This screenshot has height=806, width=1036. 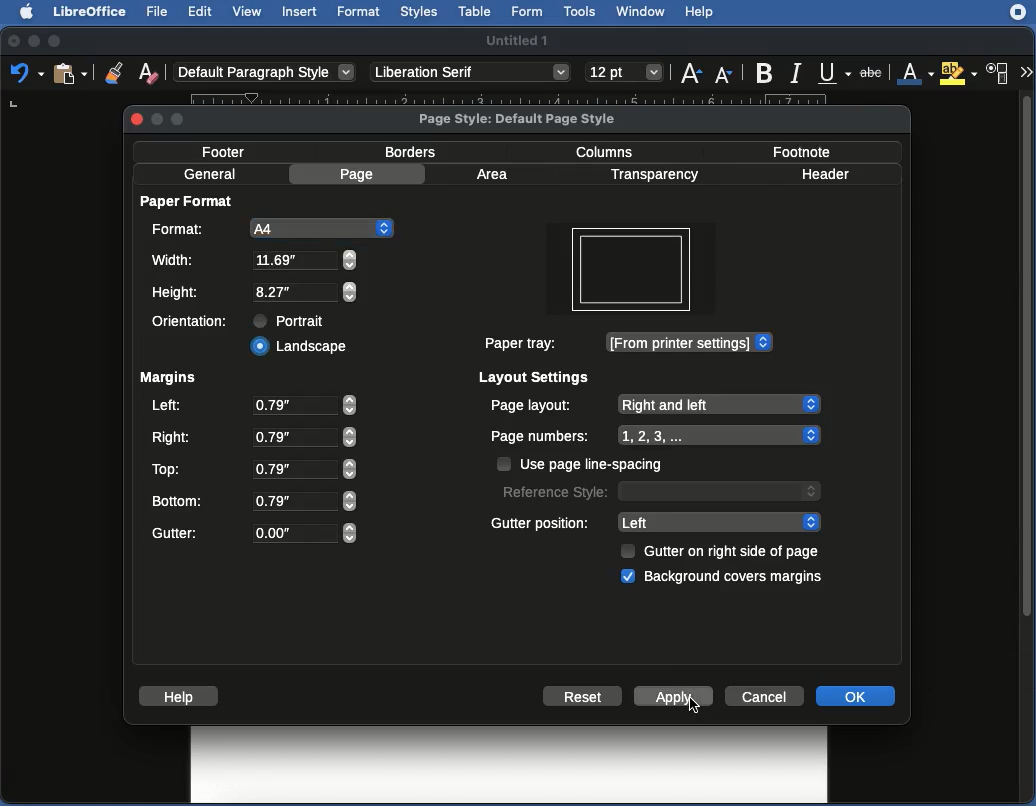 What do you see at coordinates (70, 74) in the screenshot?
I see `clipboard` at bounding box center [70, 74].